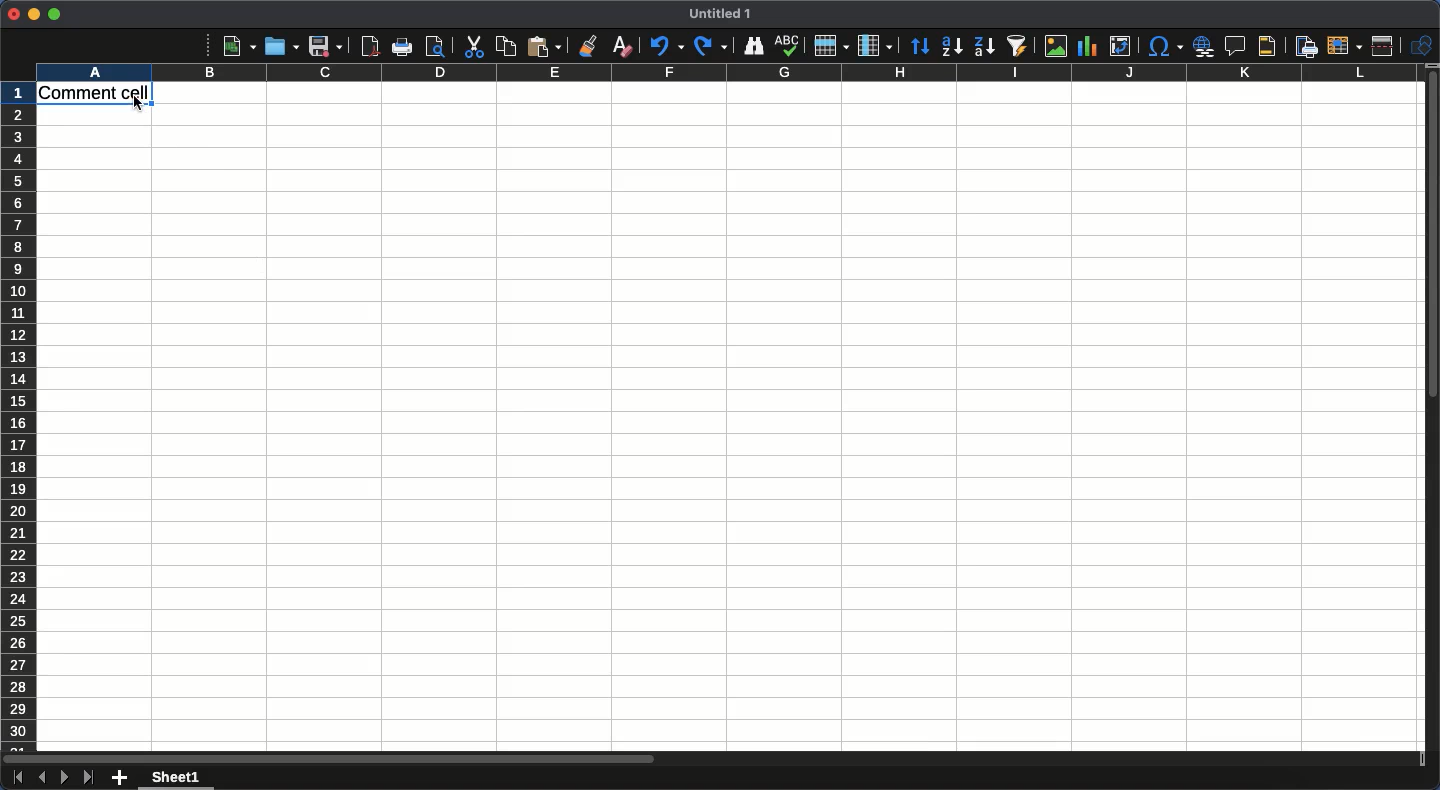 Image resolution: width=1440 pixels, height=790 pixels. What do you see at coordinates (58, 14) in the screenshot?
I see `Maximize` at bounding box center [58, 14].